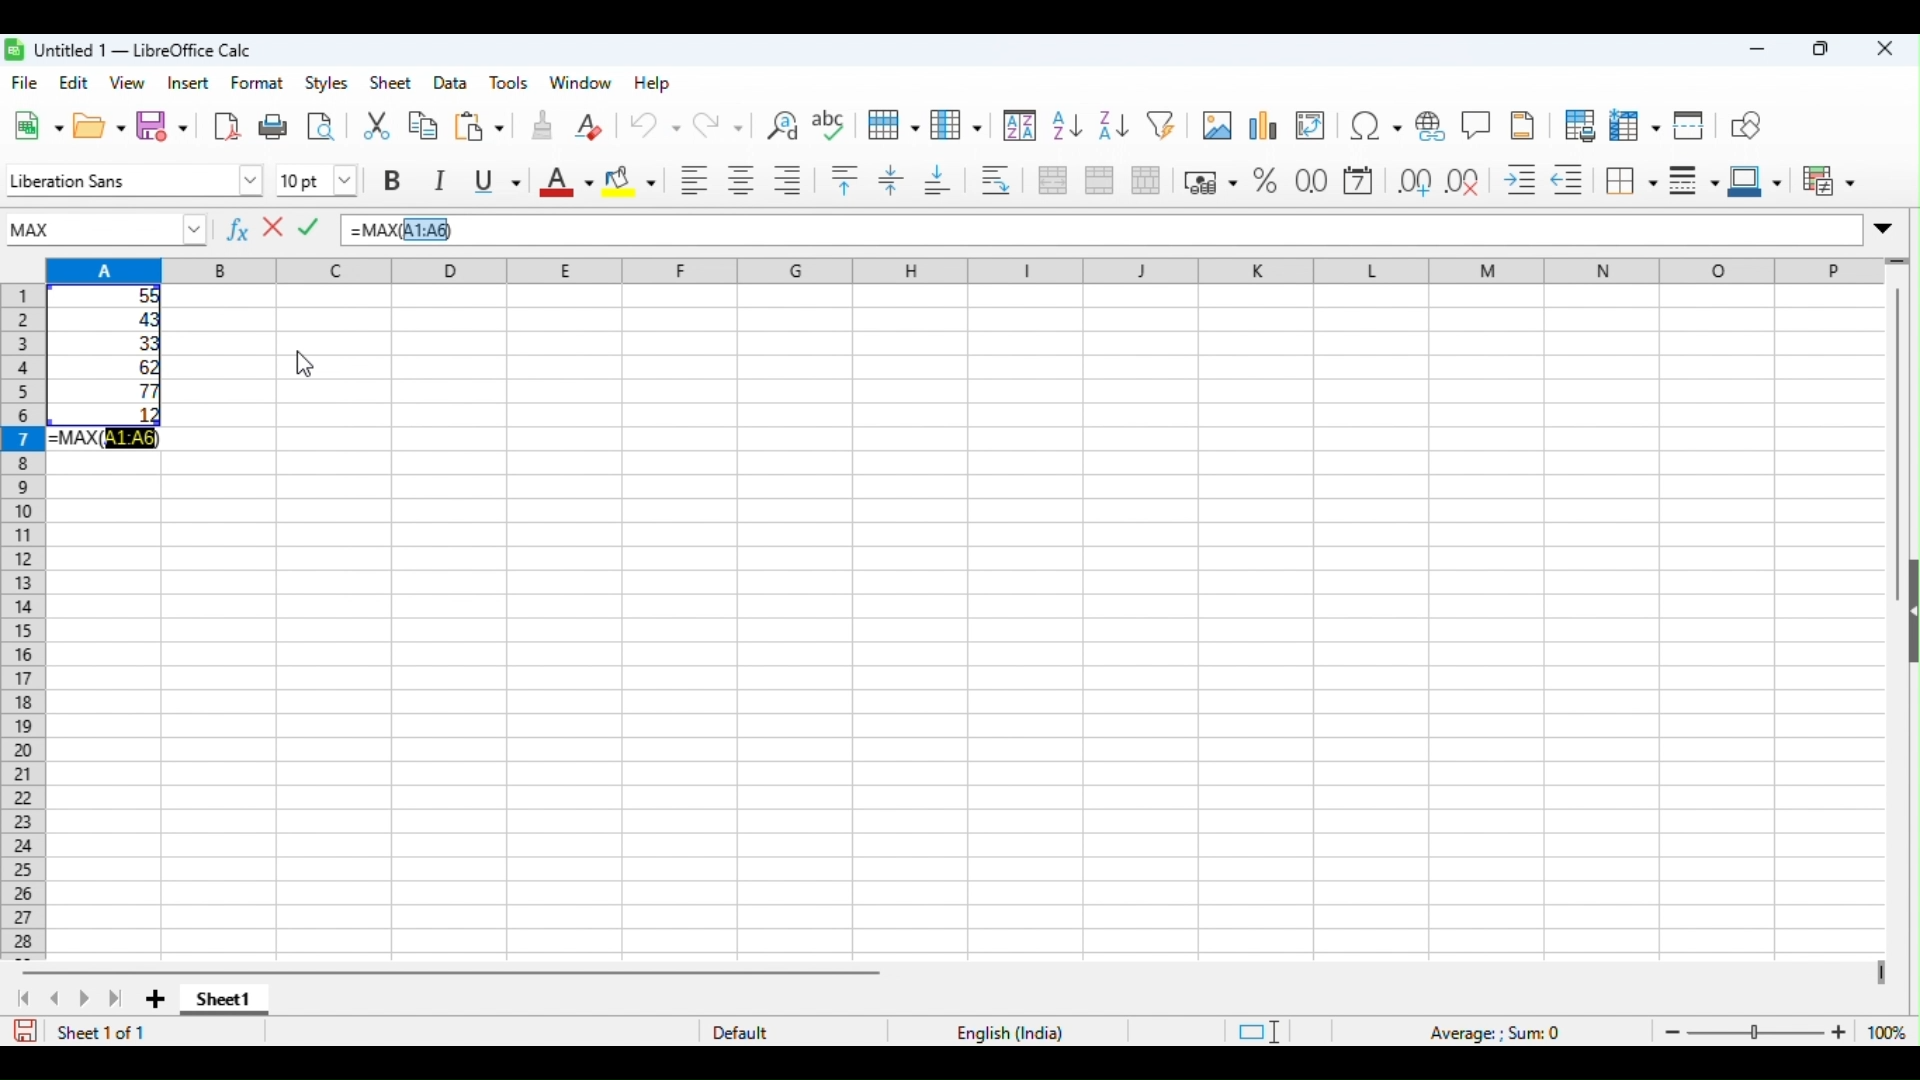  Describe the element at coordinates (258, 83) in the screenshot. I see `format` at that location.